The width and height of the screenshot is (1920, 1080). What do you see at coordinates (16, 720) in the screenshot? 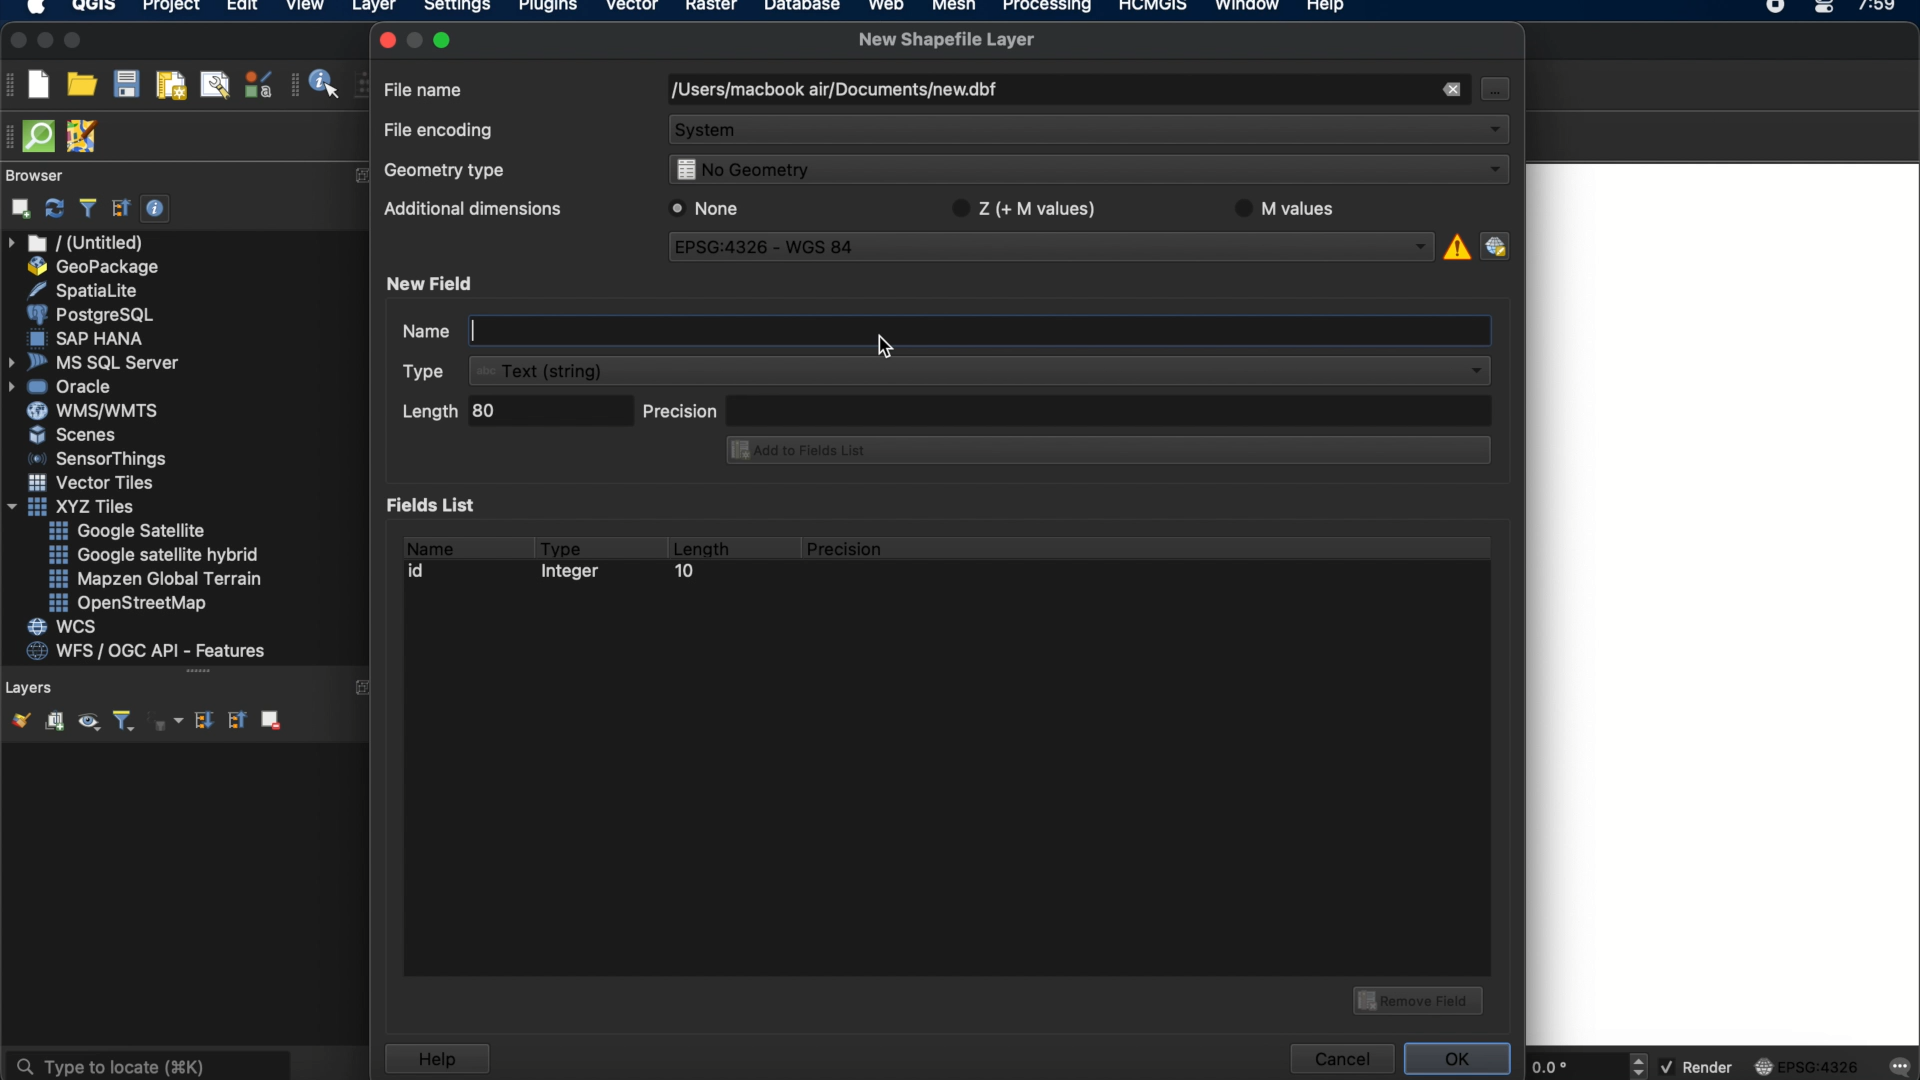
I see `open the layer` at bounding box center [16, 720].